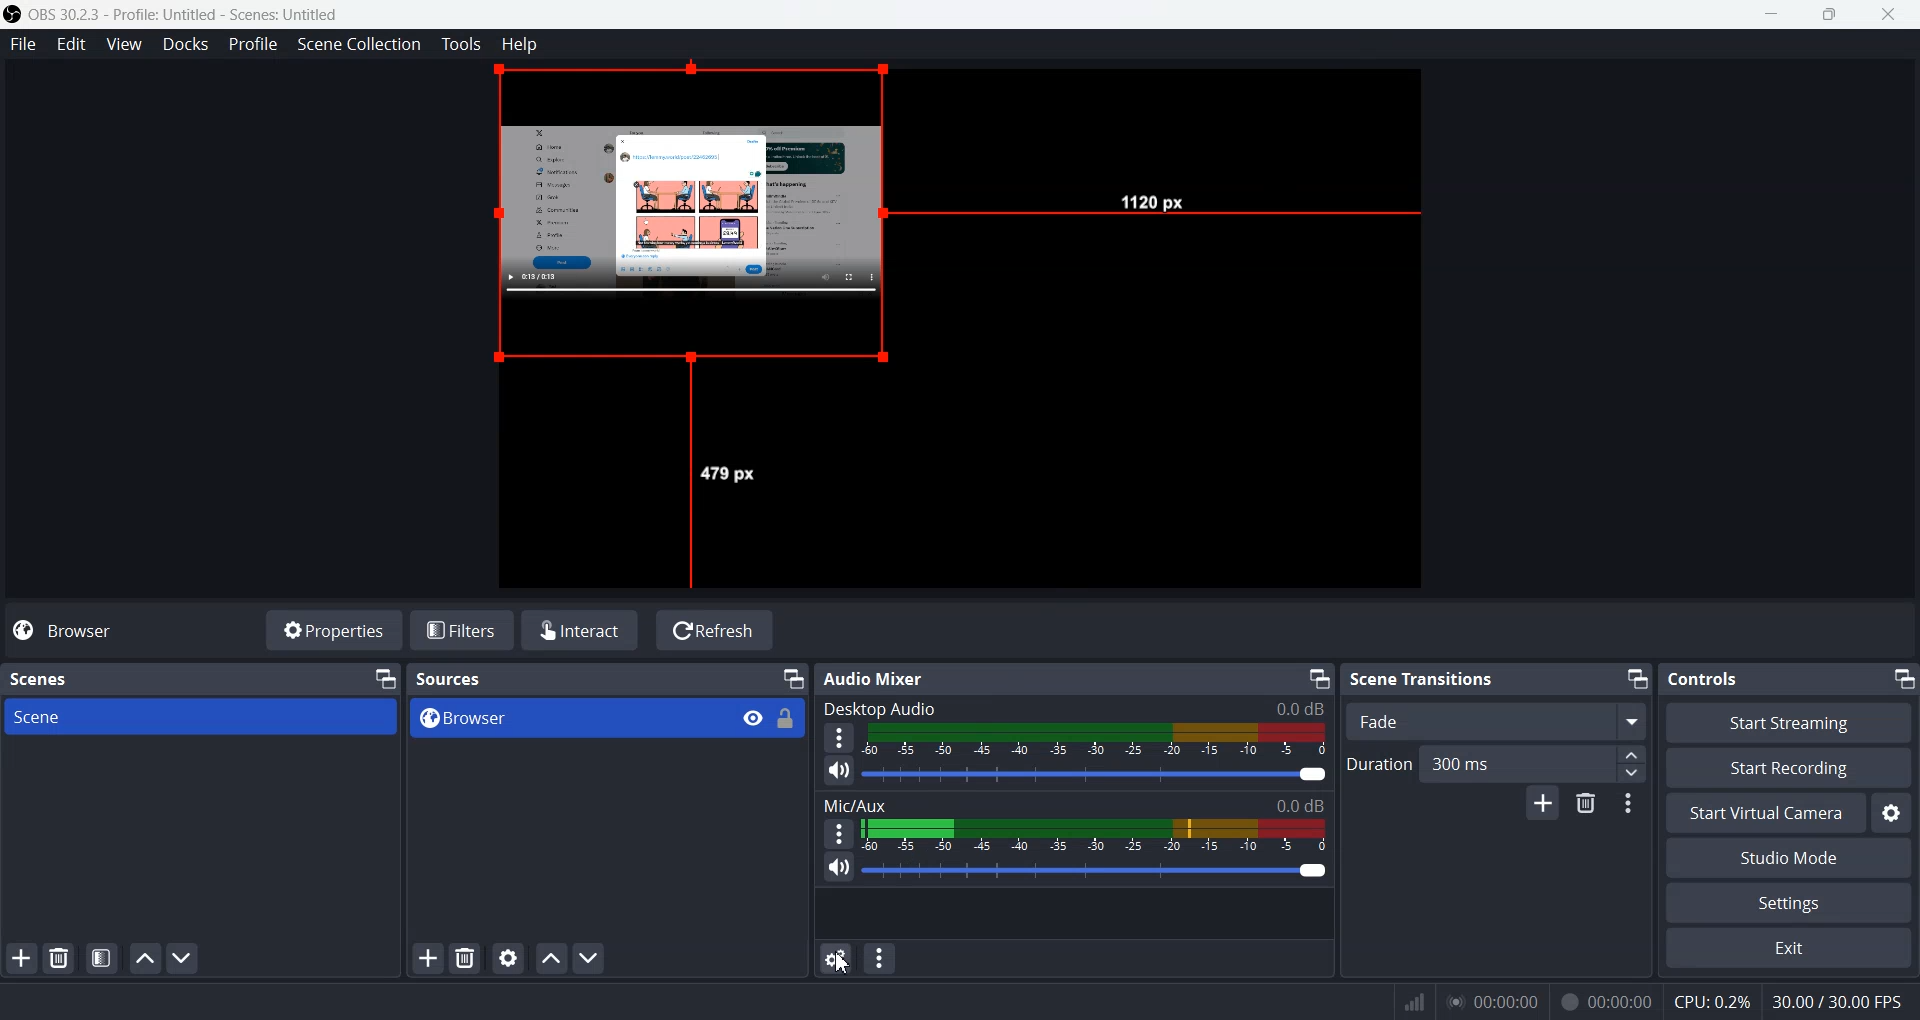 The image size is (1920, 1020). I want to click on Volume Indicator, so click(1094, 835).